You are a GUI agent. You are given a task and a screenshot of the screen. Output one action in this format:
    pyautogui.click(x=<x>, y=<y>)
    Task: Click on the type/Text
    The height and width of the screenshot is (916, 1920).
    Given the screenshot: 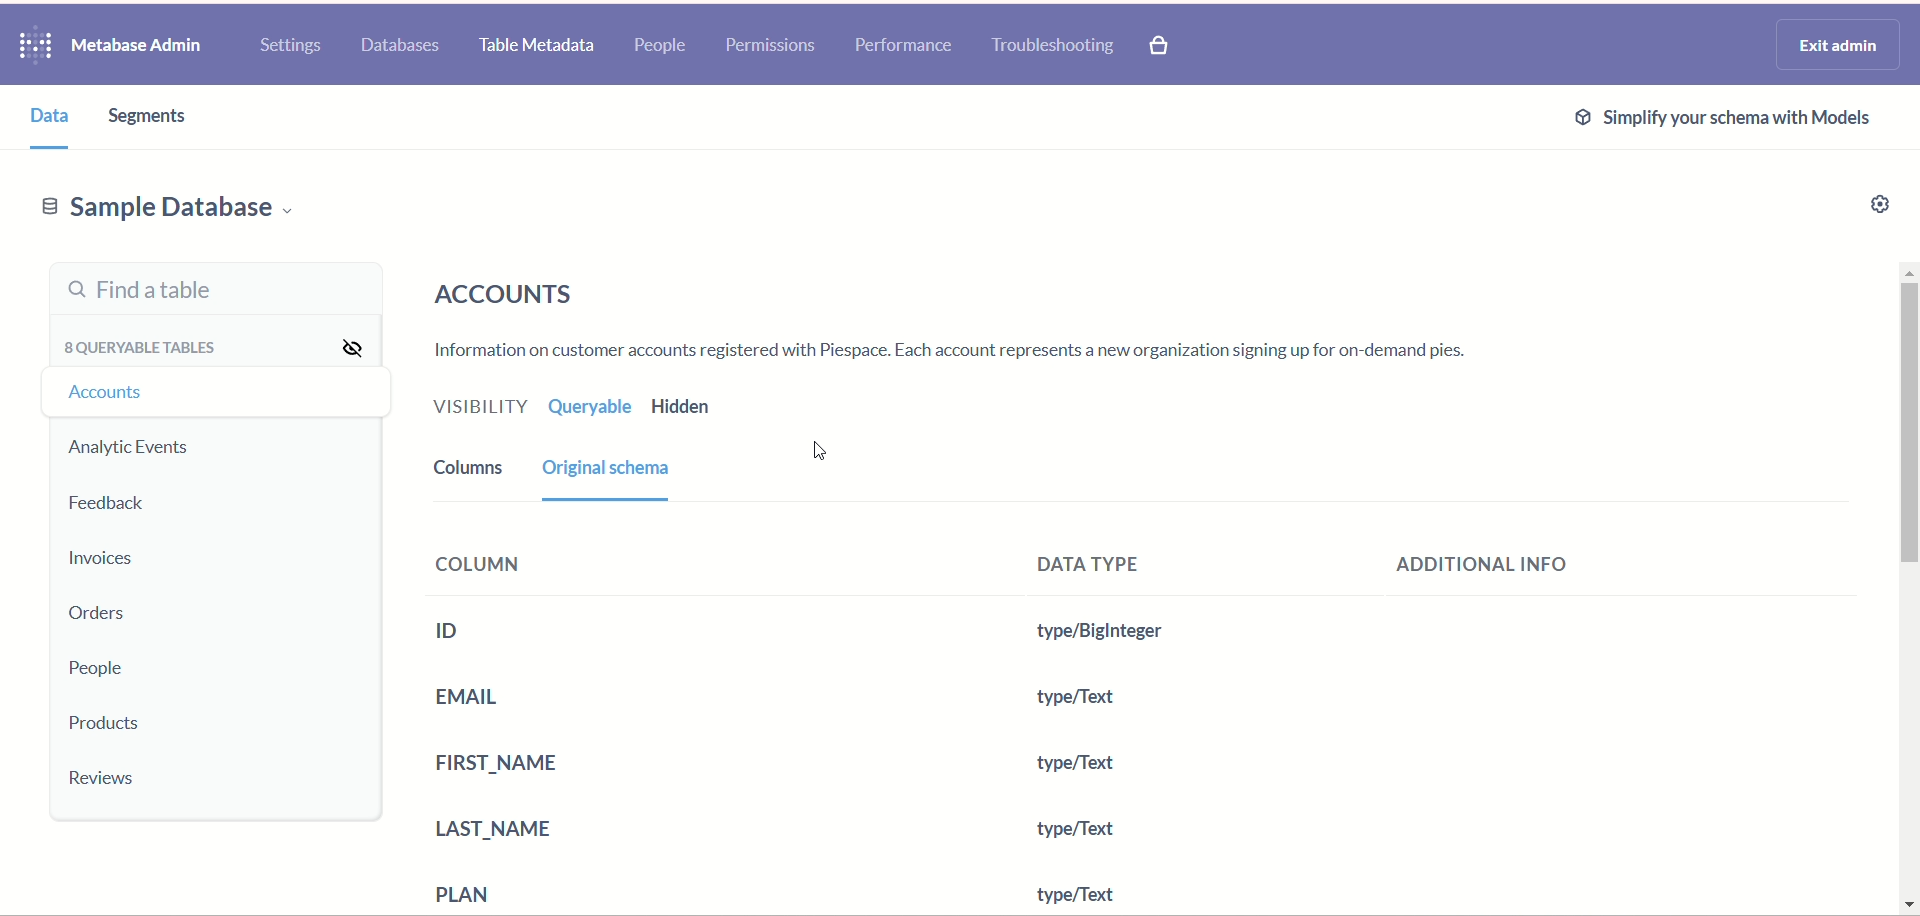 What is the action you would take?
    pyautogui.click(x=1074, y=894)
    